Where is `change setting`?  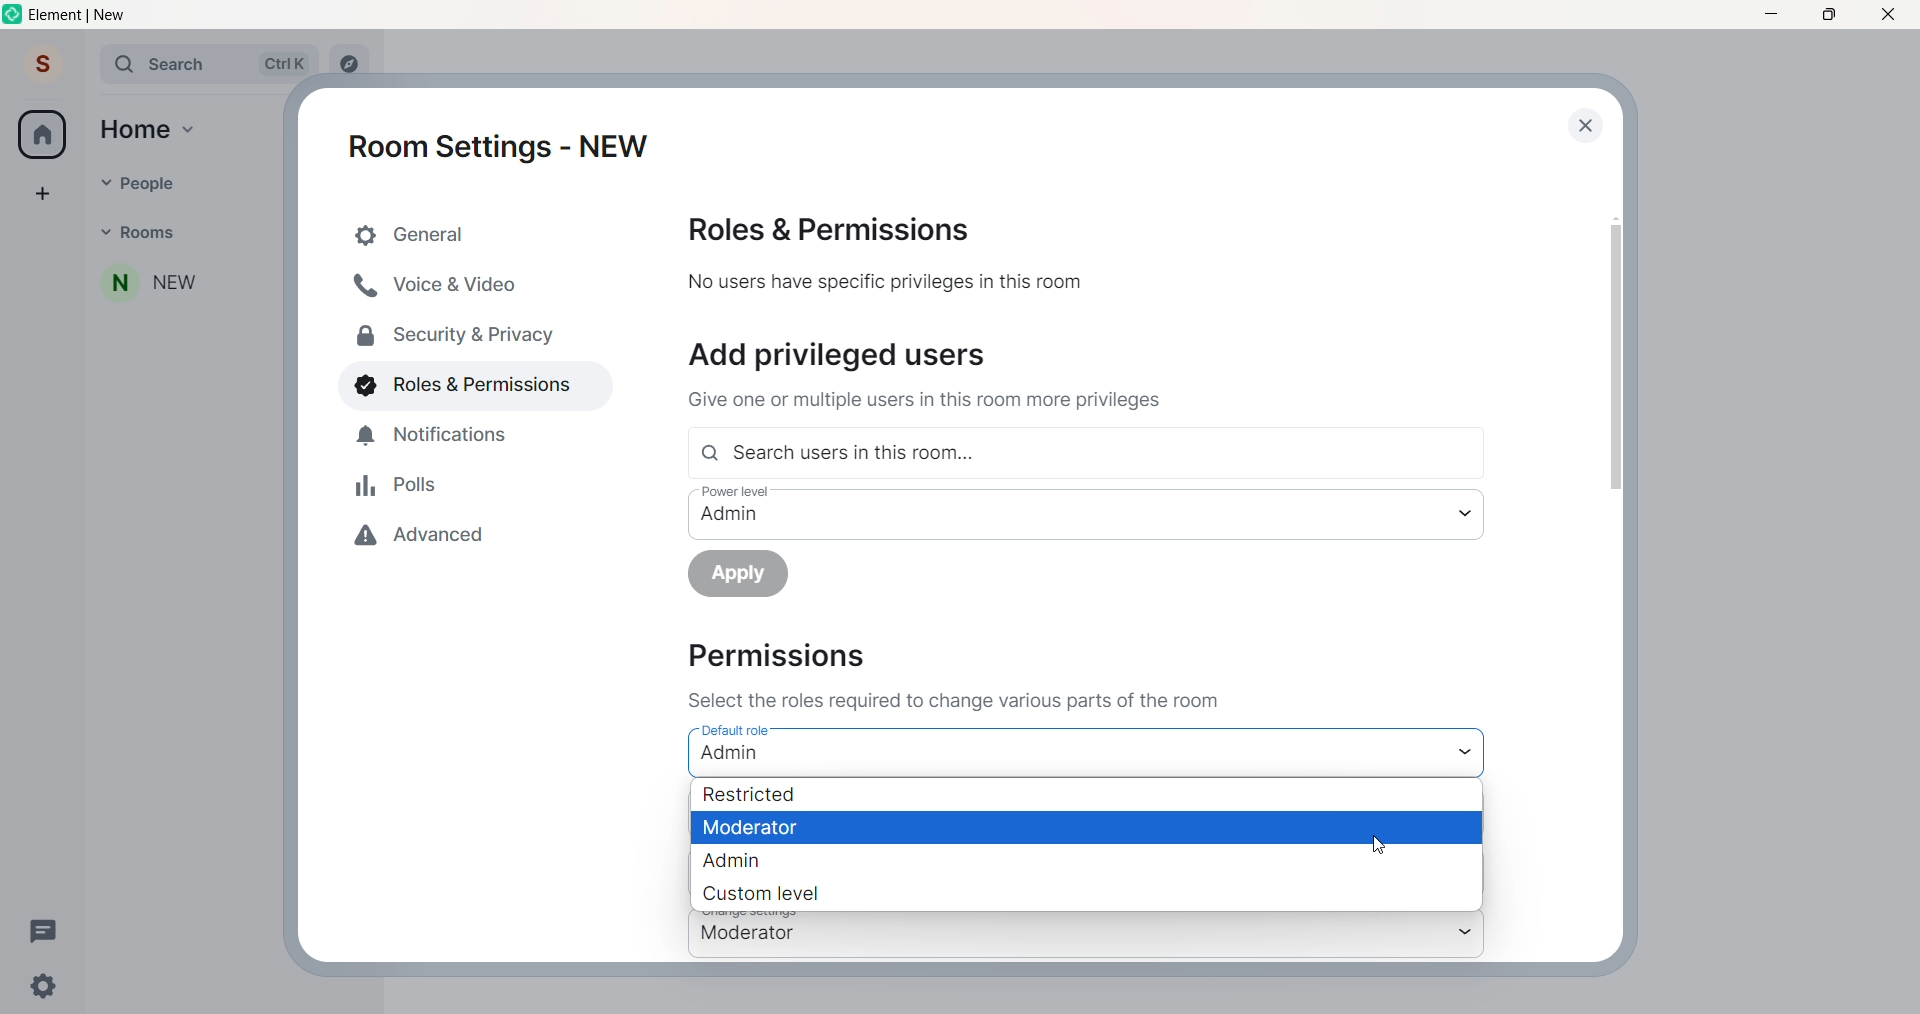 change setting is located at coordinates (1059, 936).